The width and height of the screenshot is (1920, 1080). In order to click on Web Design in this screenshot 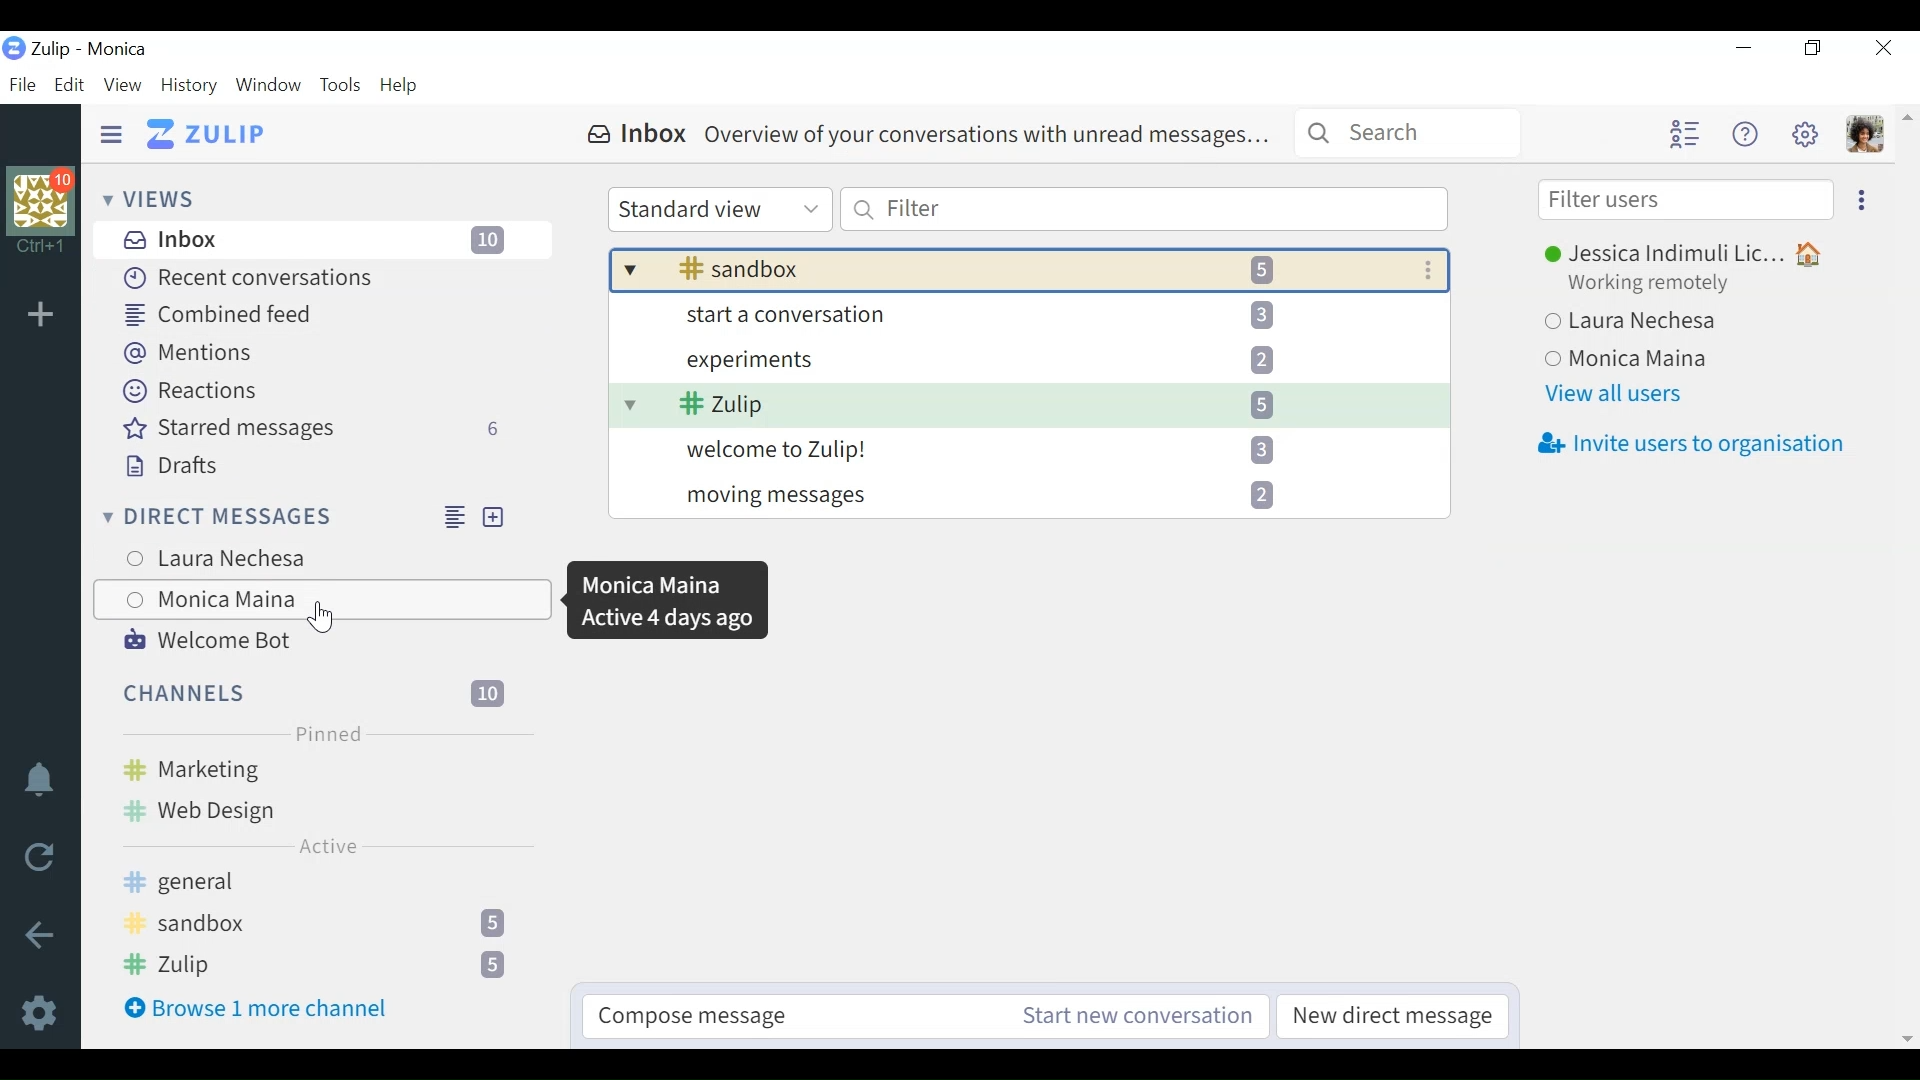, I will do `click(245, 807)`.